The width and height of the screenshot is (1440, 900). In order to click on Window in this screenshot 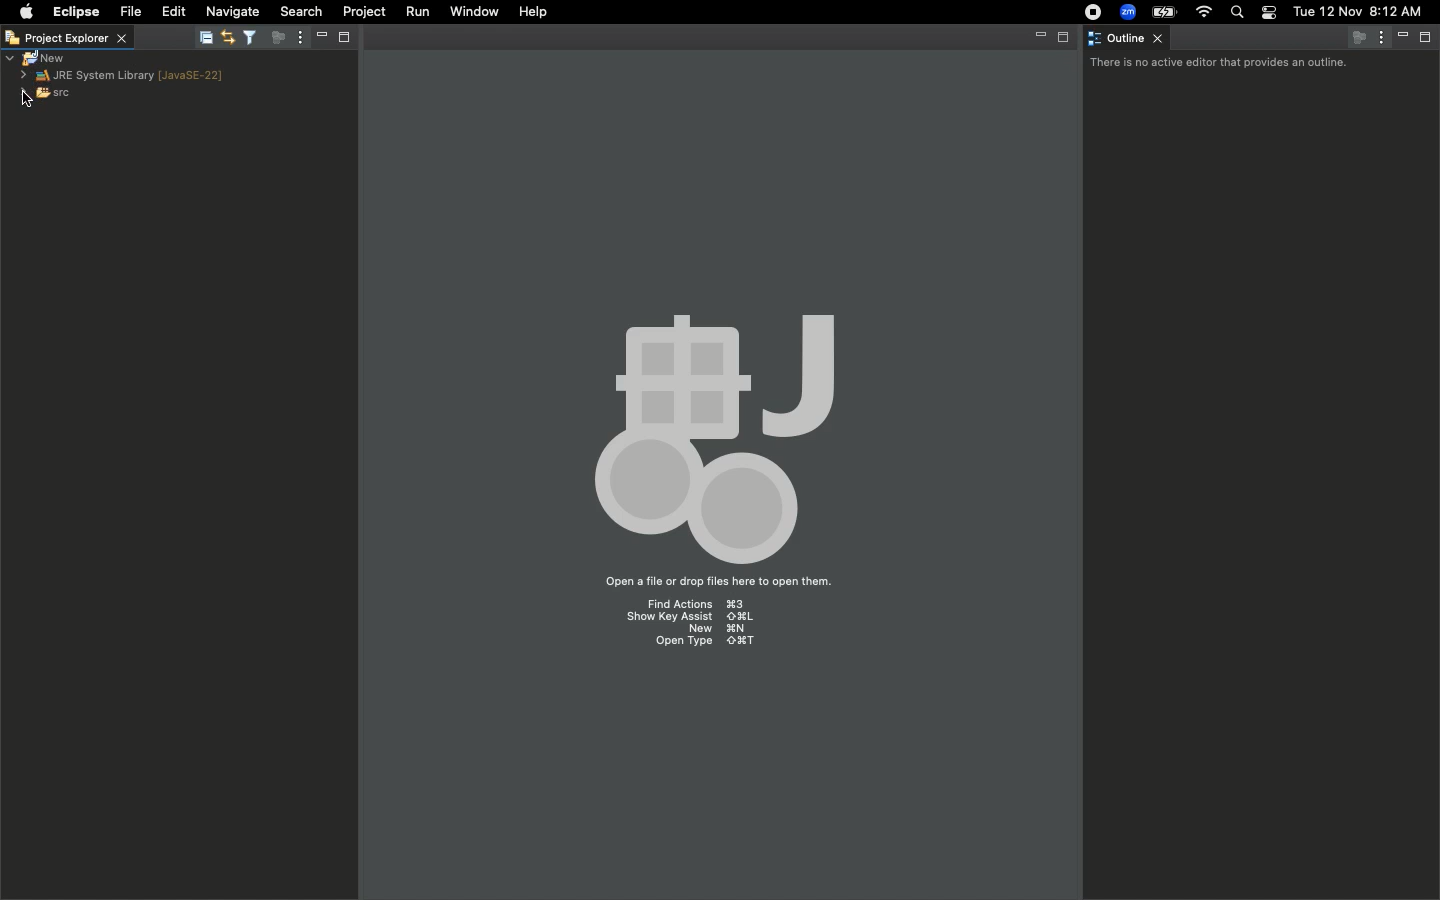, I will do `click(471, 12)`.